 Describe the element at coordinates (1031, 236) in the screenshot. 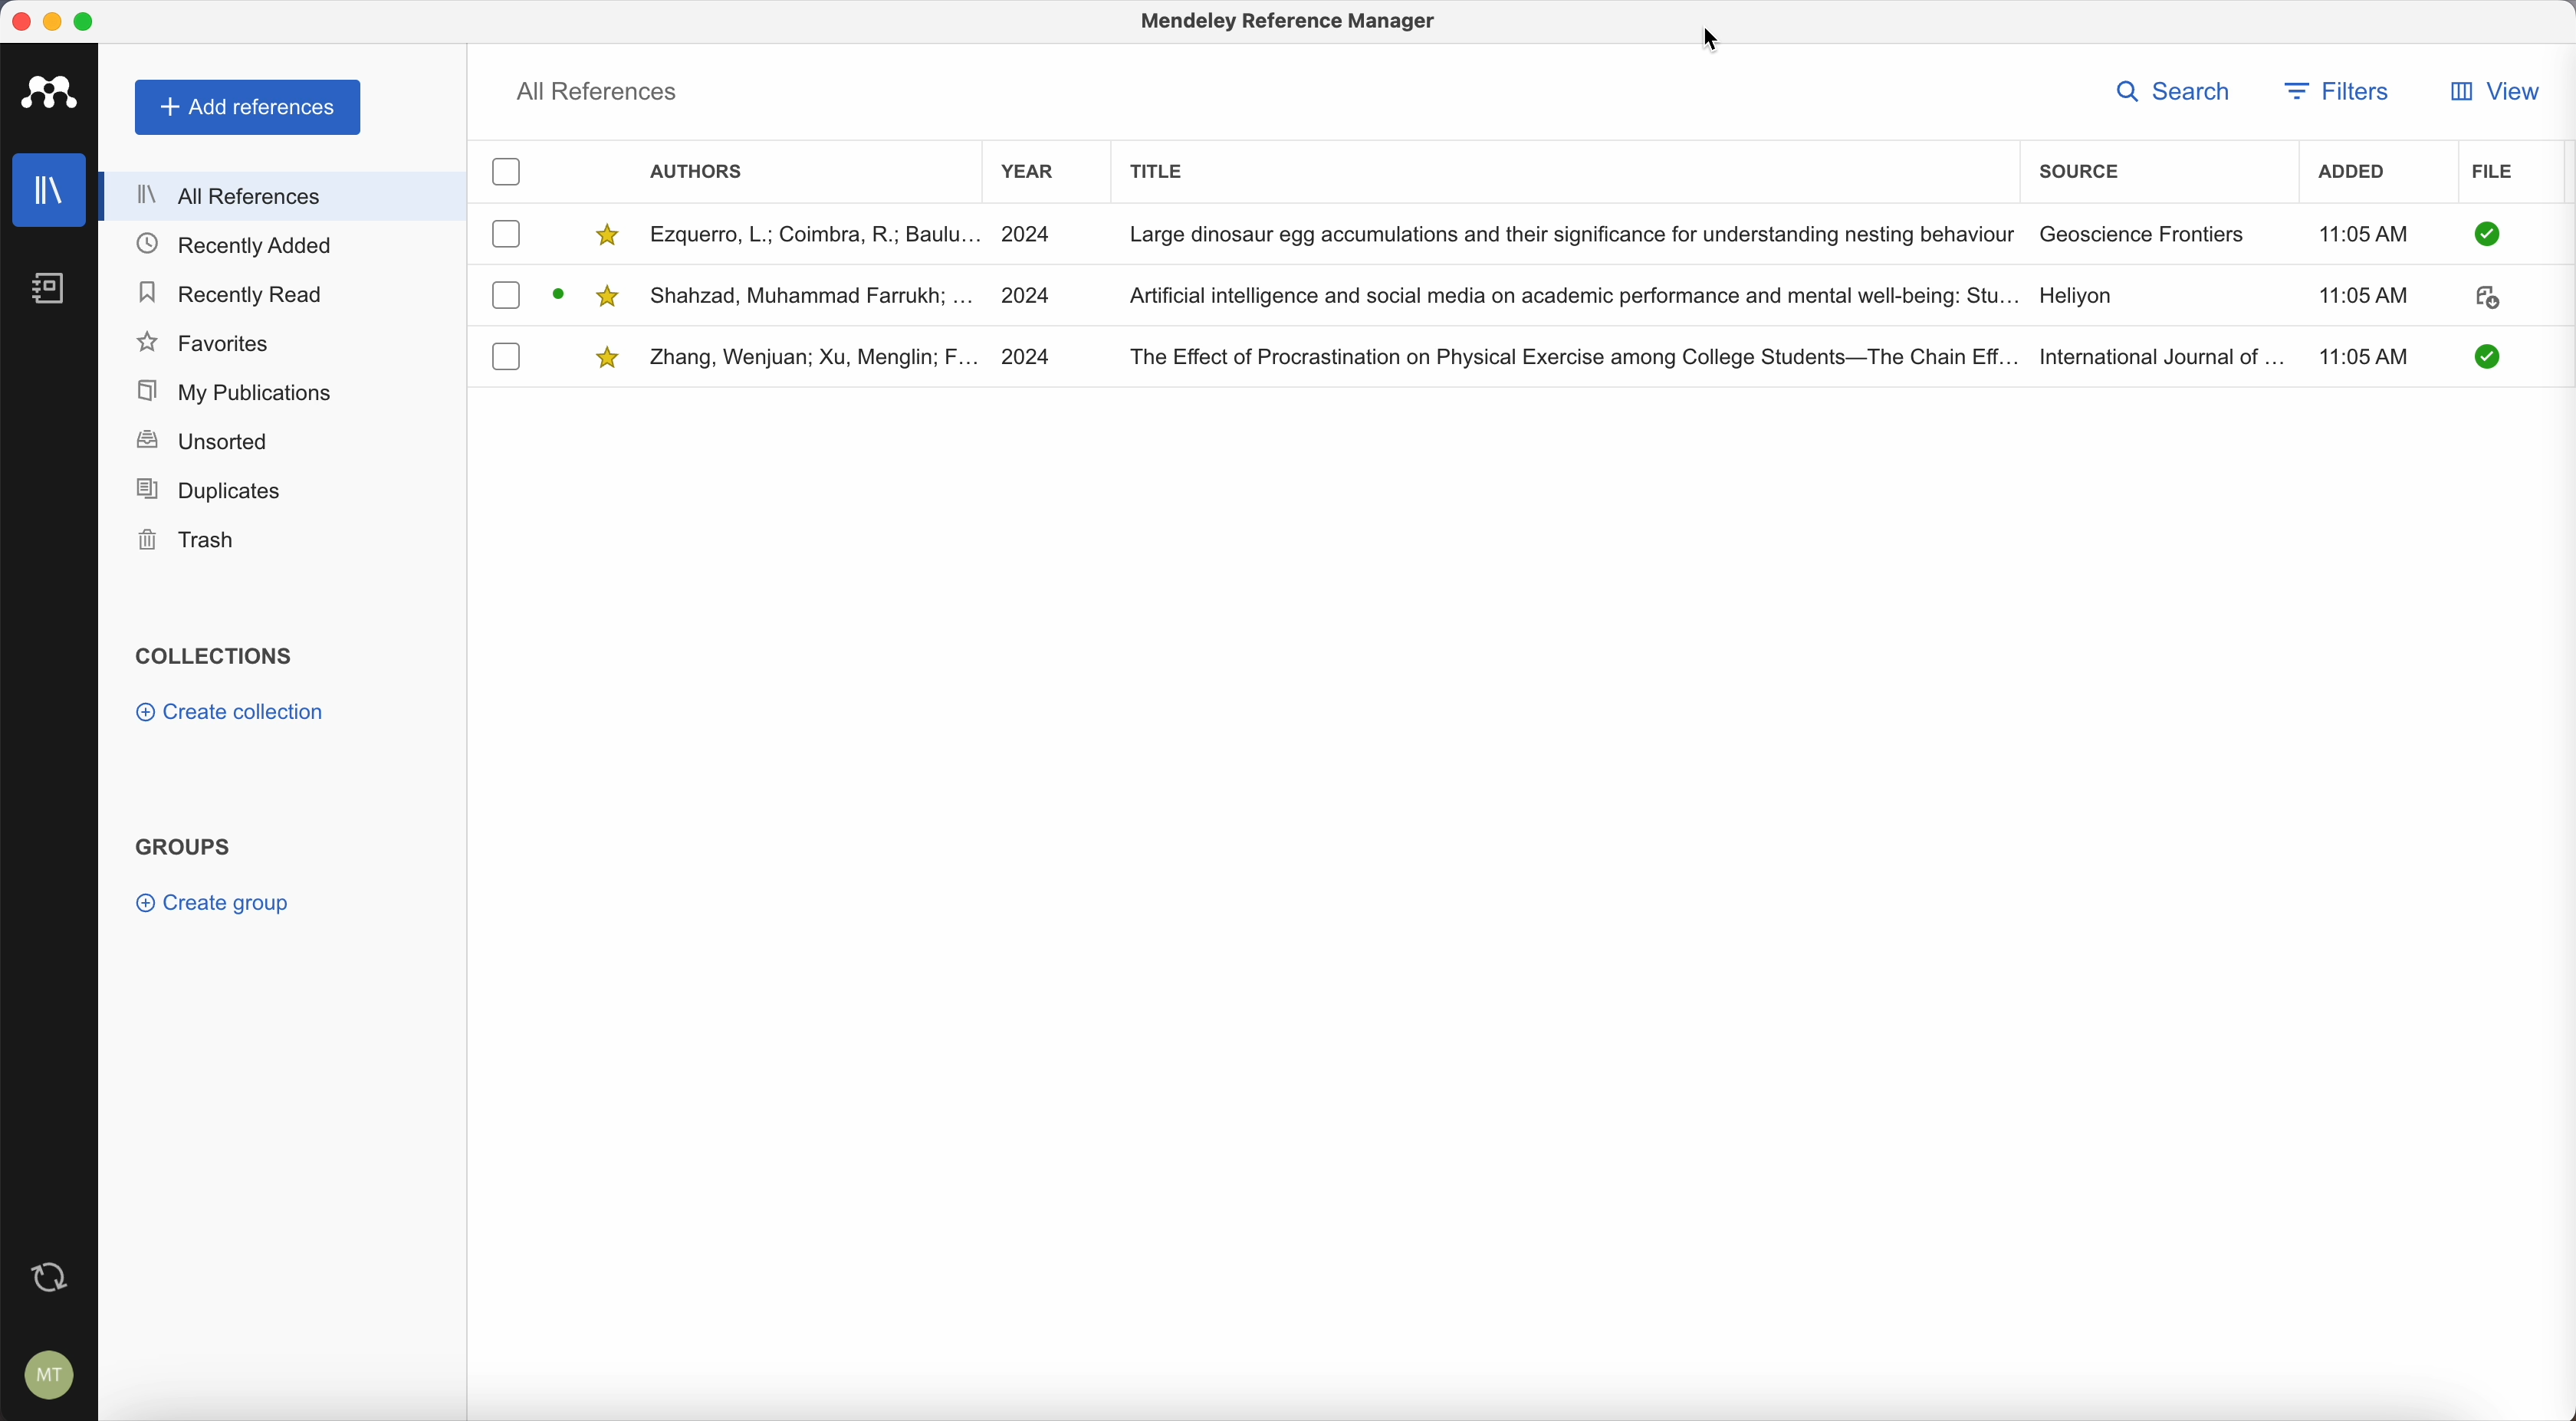

I see `2024` at that location.